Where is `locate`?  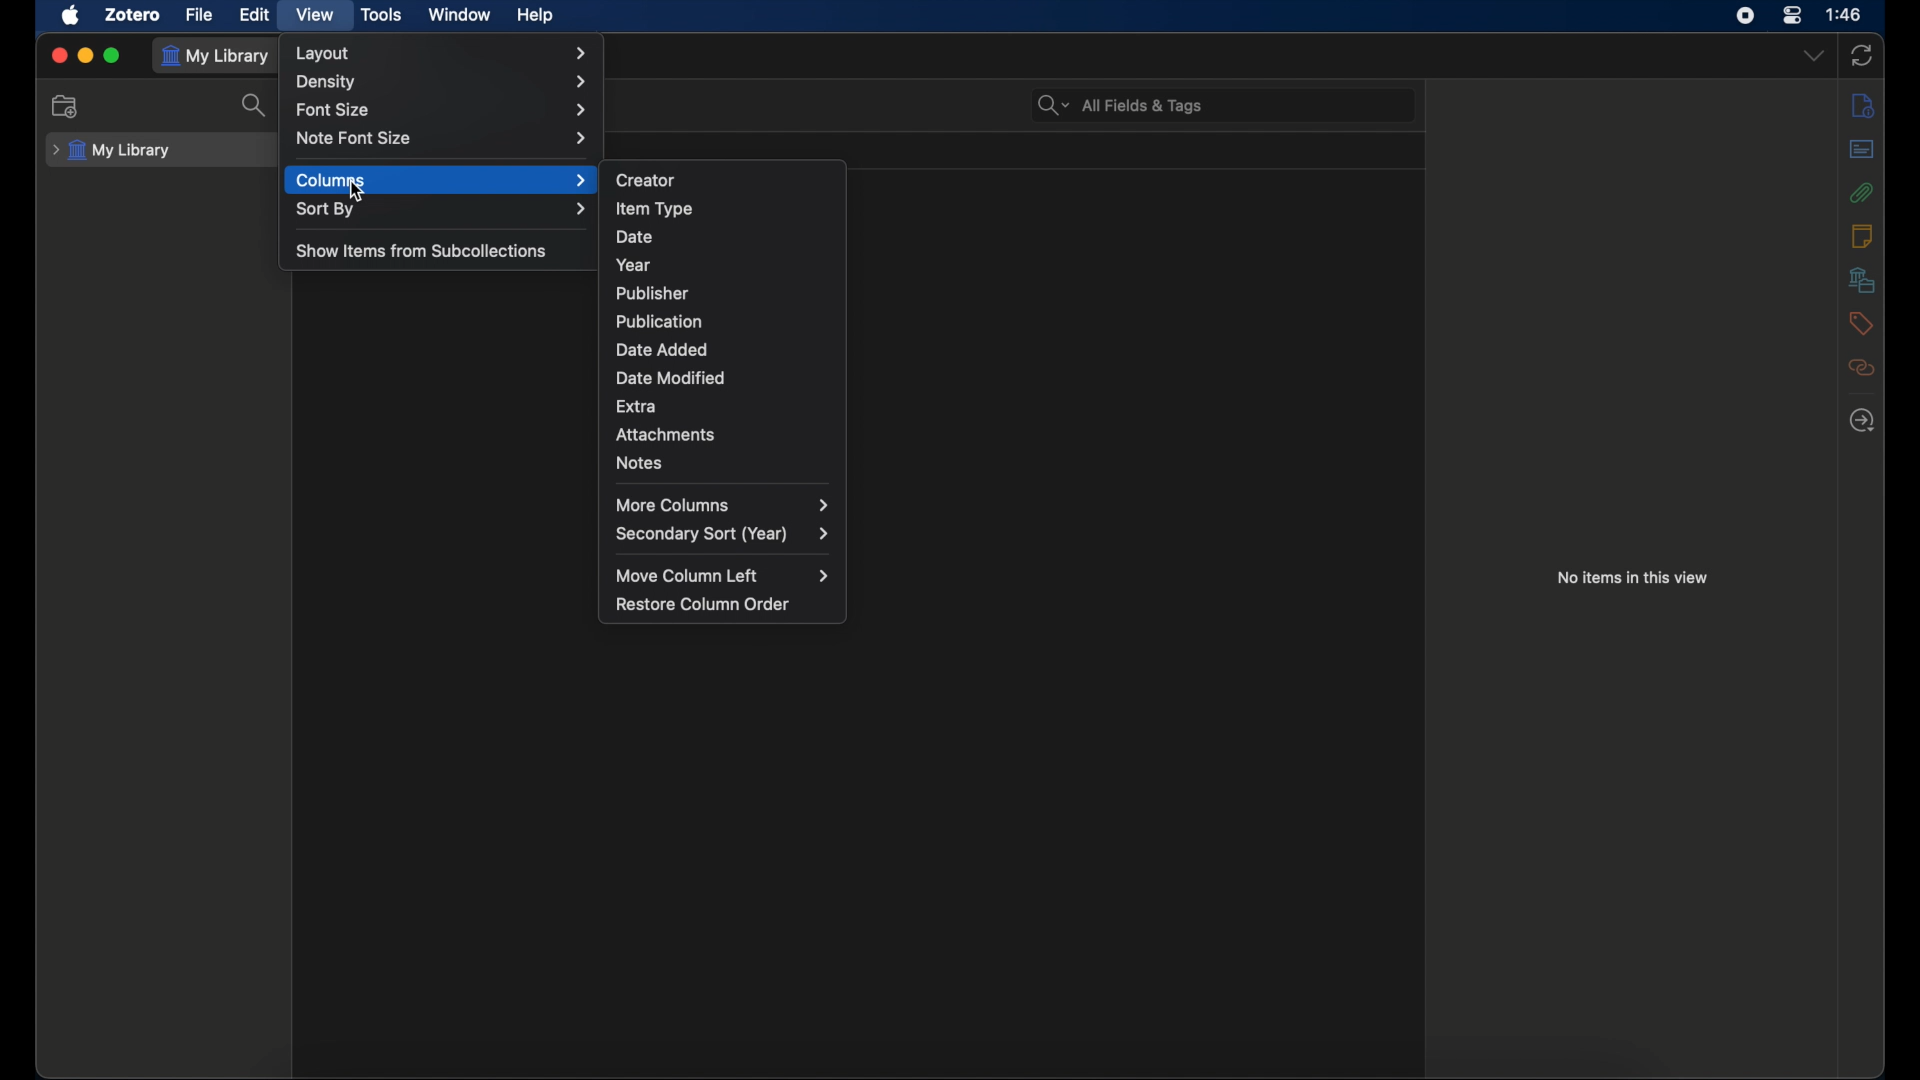
locate is located at coordinates (1861, 421).